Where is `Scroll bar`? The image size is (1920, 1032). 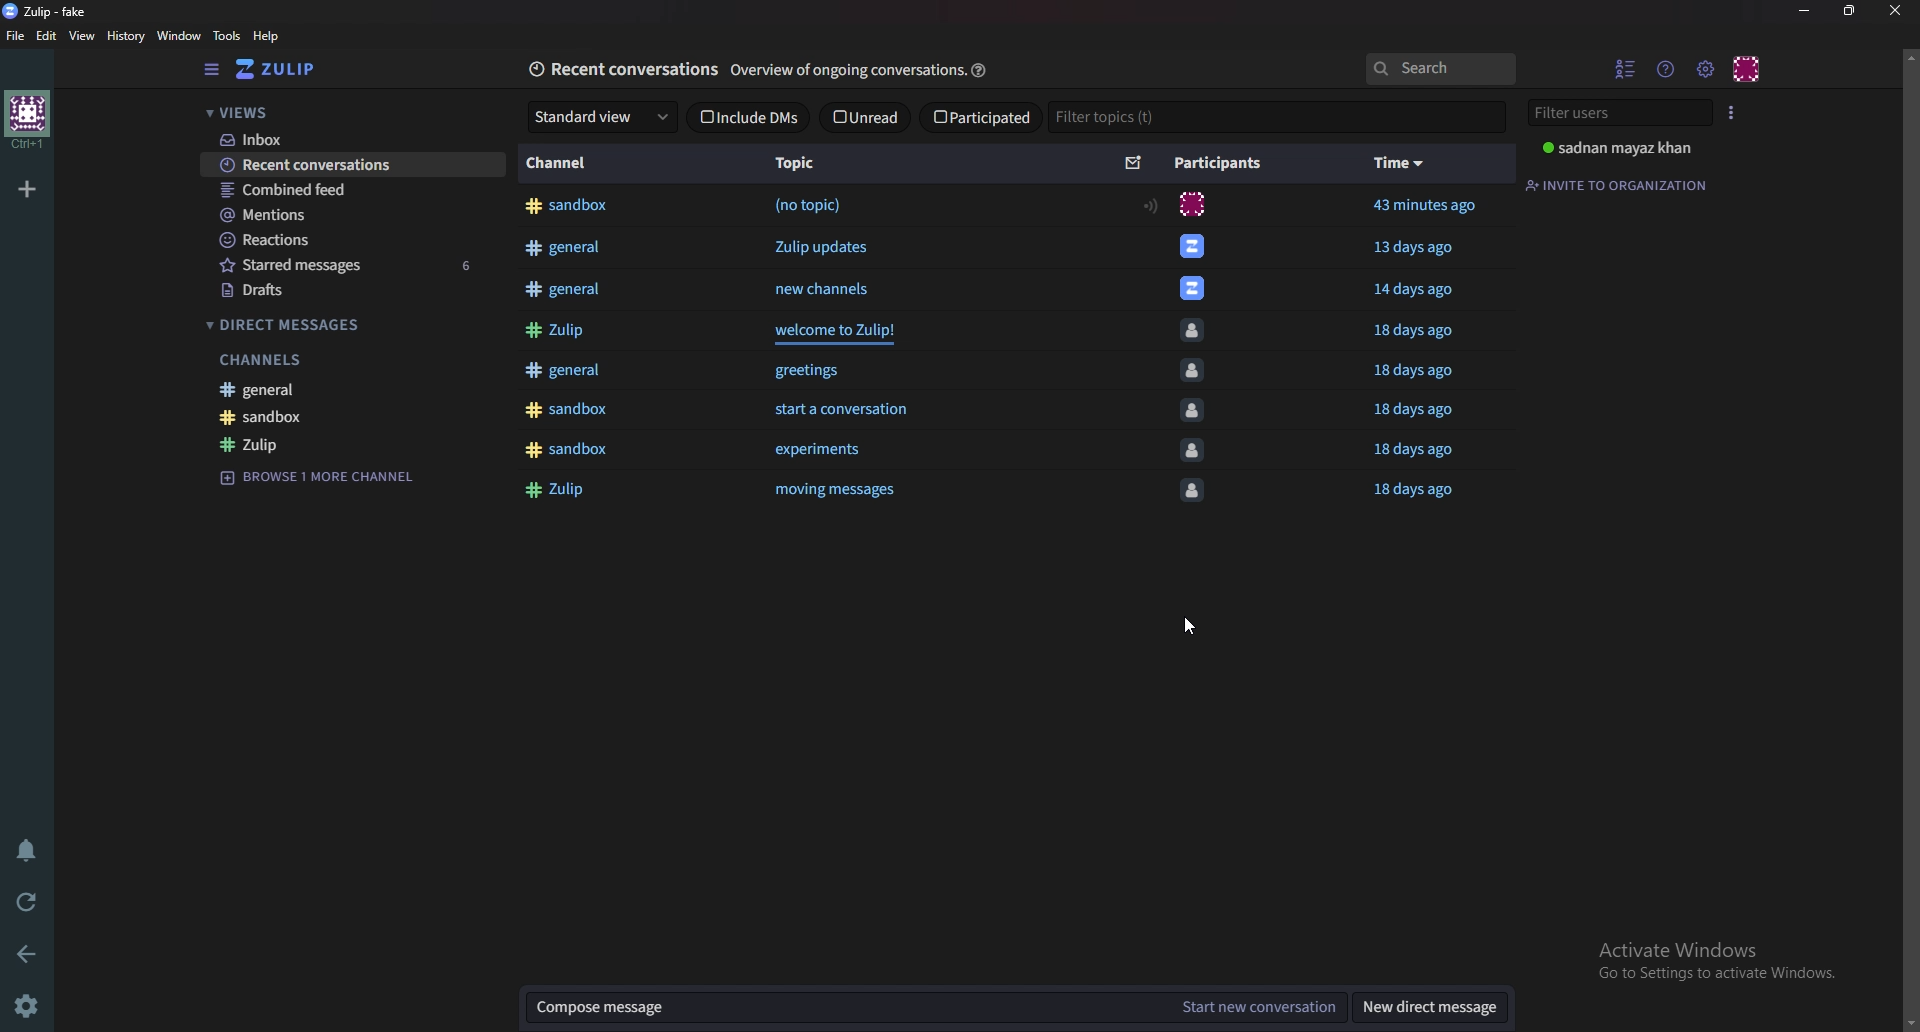 Scroll bar is located at coordinates (1911, 537).